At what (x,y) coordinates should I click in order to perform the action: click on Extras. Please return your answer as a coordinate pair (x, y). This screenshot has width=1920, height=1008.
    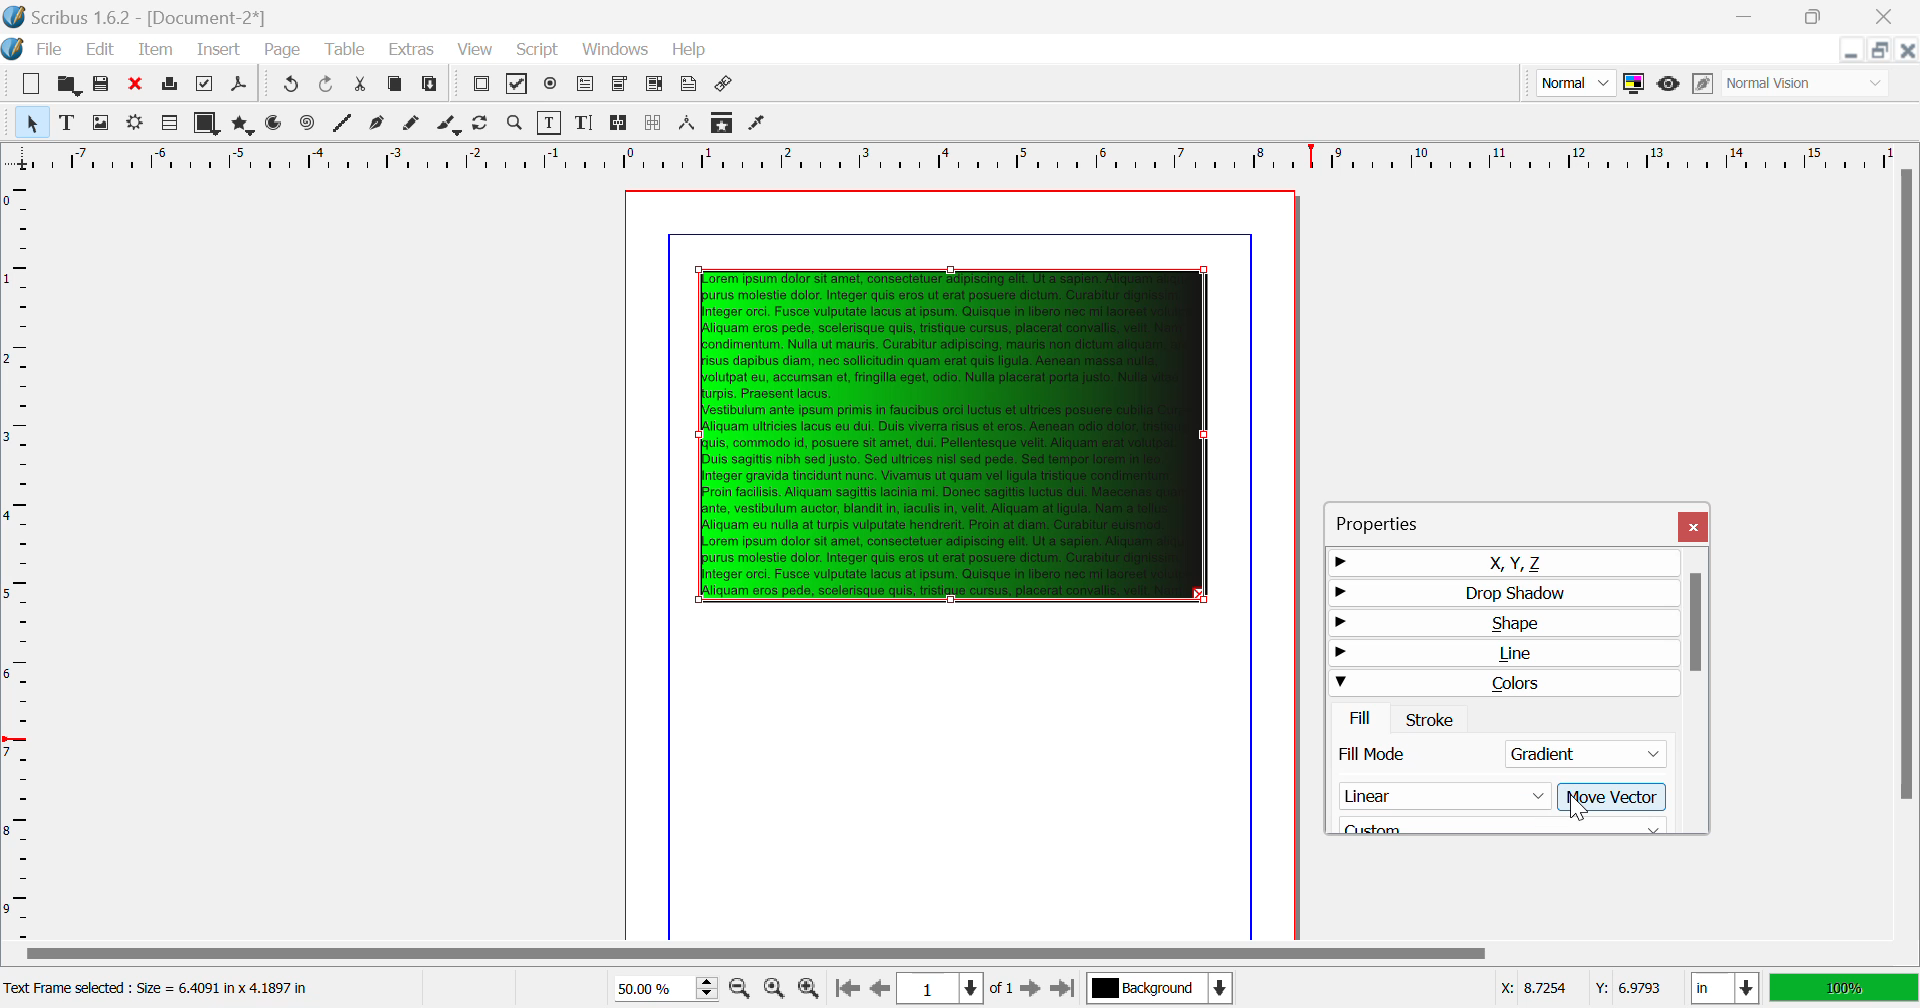
    Looking at the image, I should click on (409, 50).